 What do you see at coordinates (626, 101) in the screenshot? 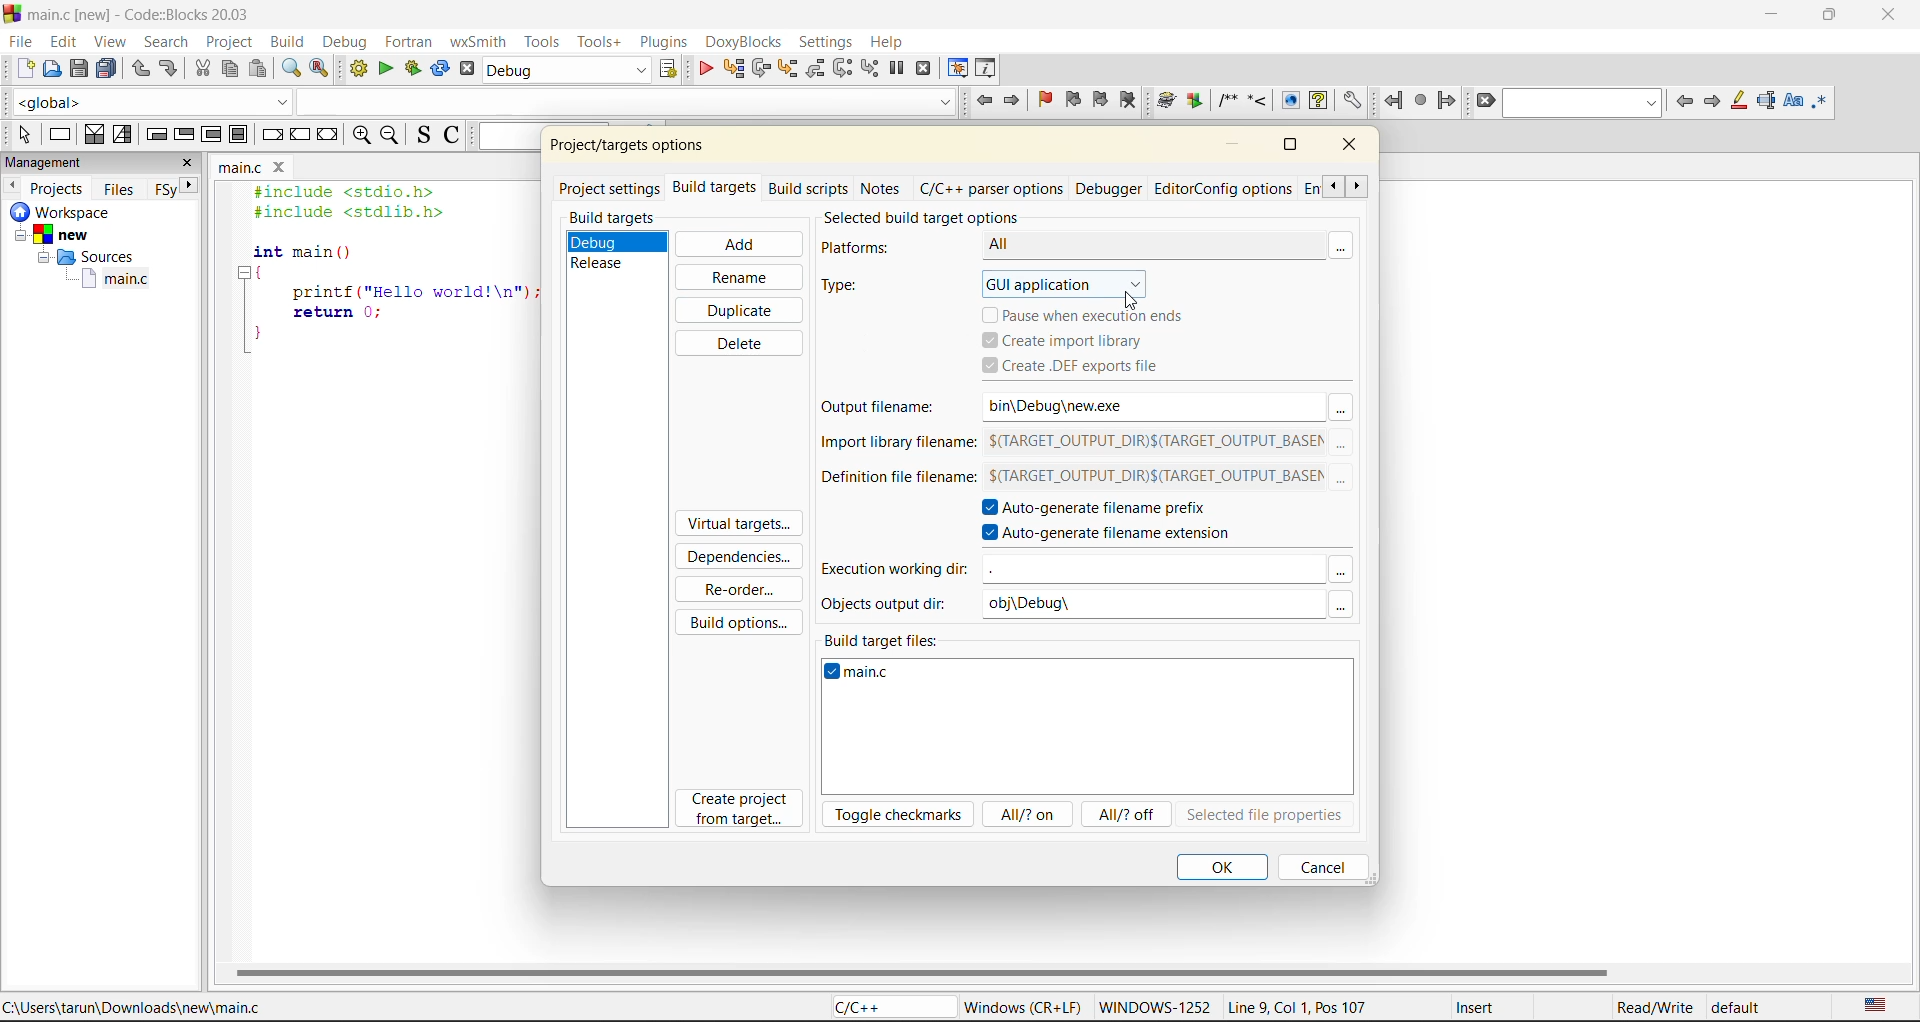
I see `Code Completion Search` at bounding box center [626, 101].